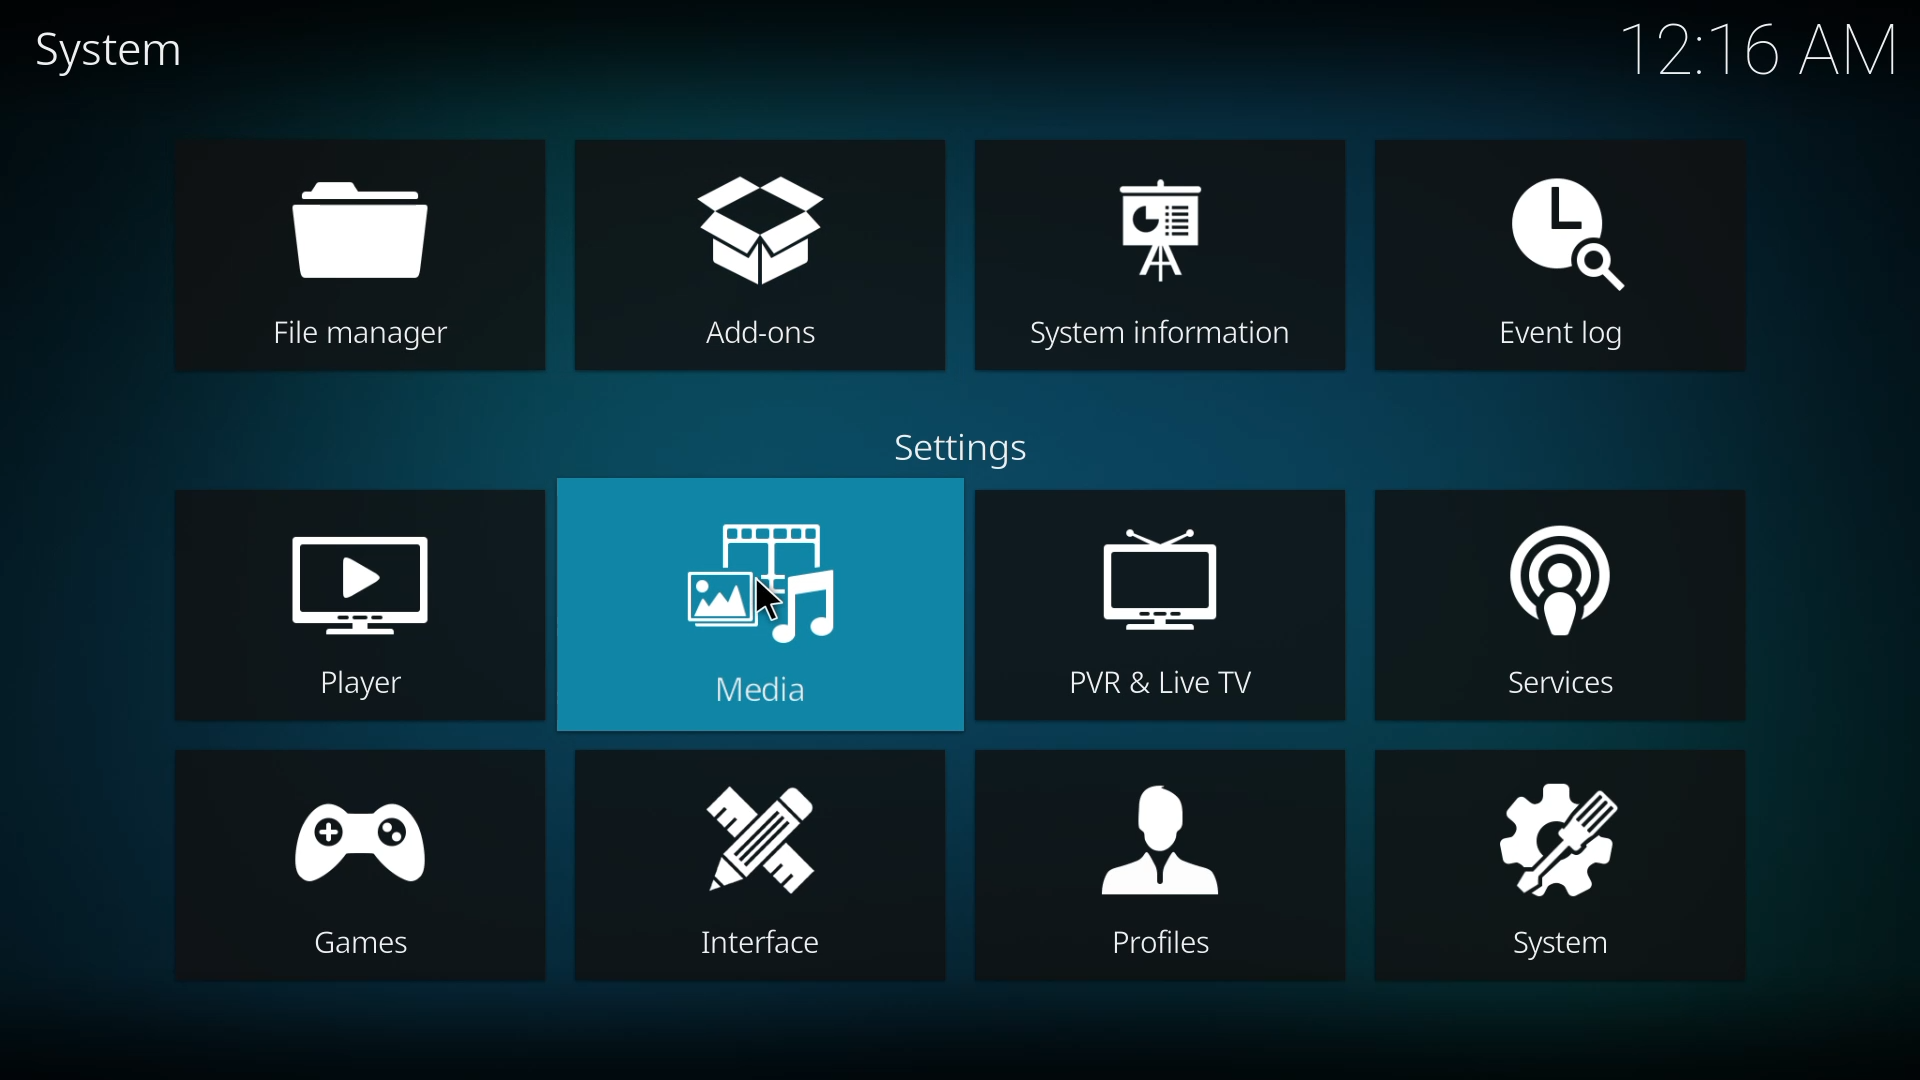  I want to click on  Event log, so click(1549, 340).